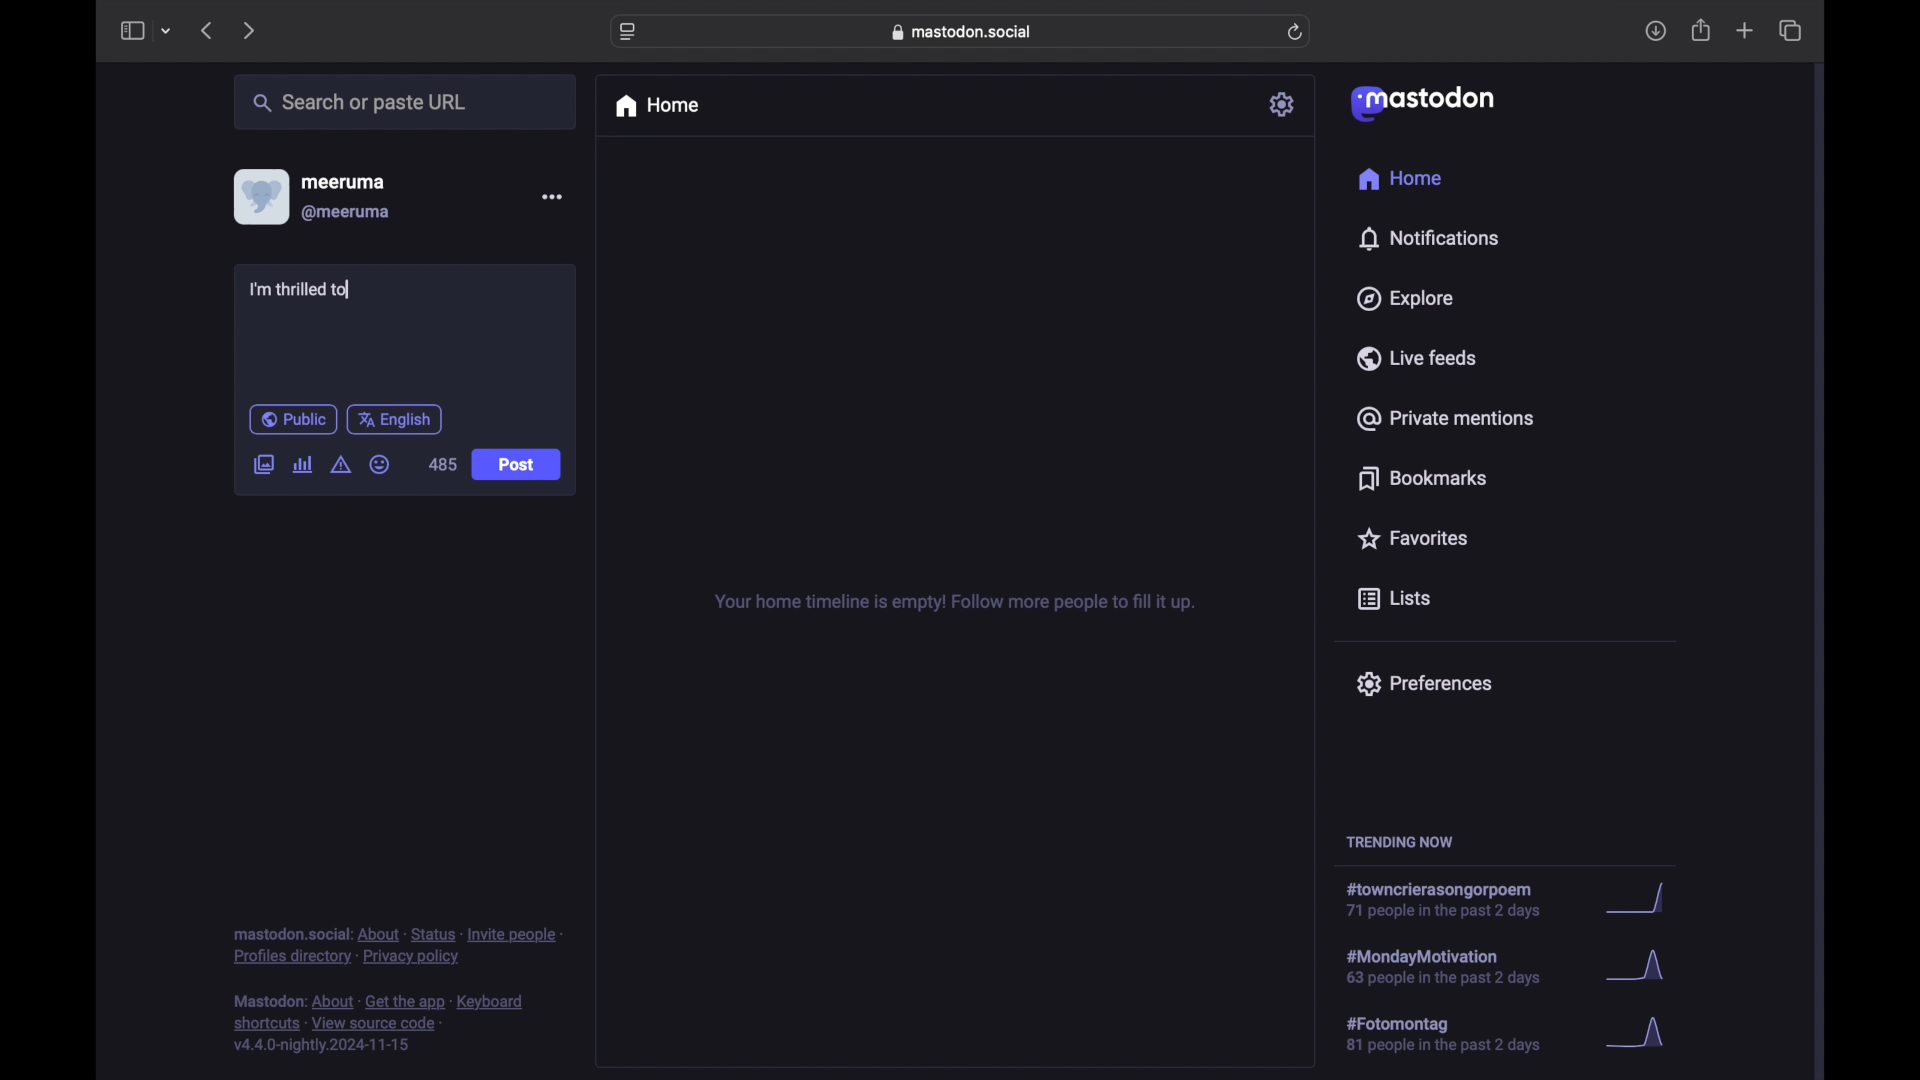 The image size is (1920, 1080). I want to click on share or paste url, so click(360, 102).